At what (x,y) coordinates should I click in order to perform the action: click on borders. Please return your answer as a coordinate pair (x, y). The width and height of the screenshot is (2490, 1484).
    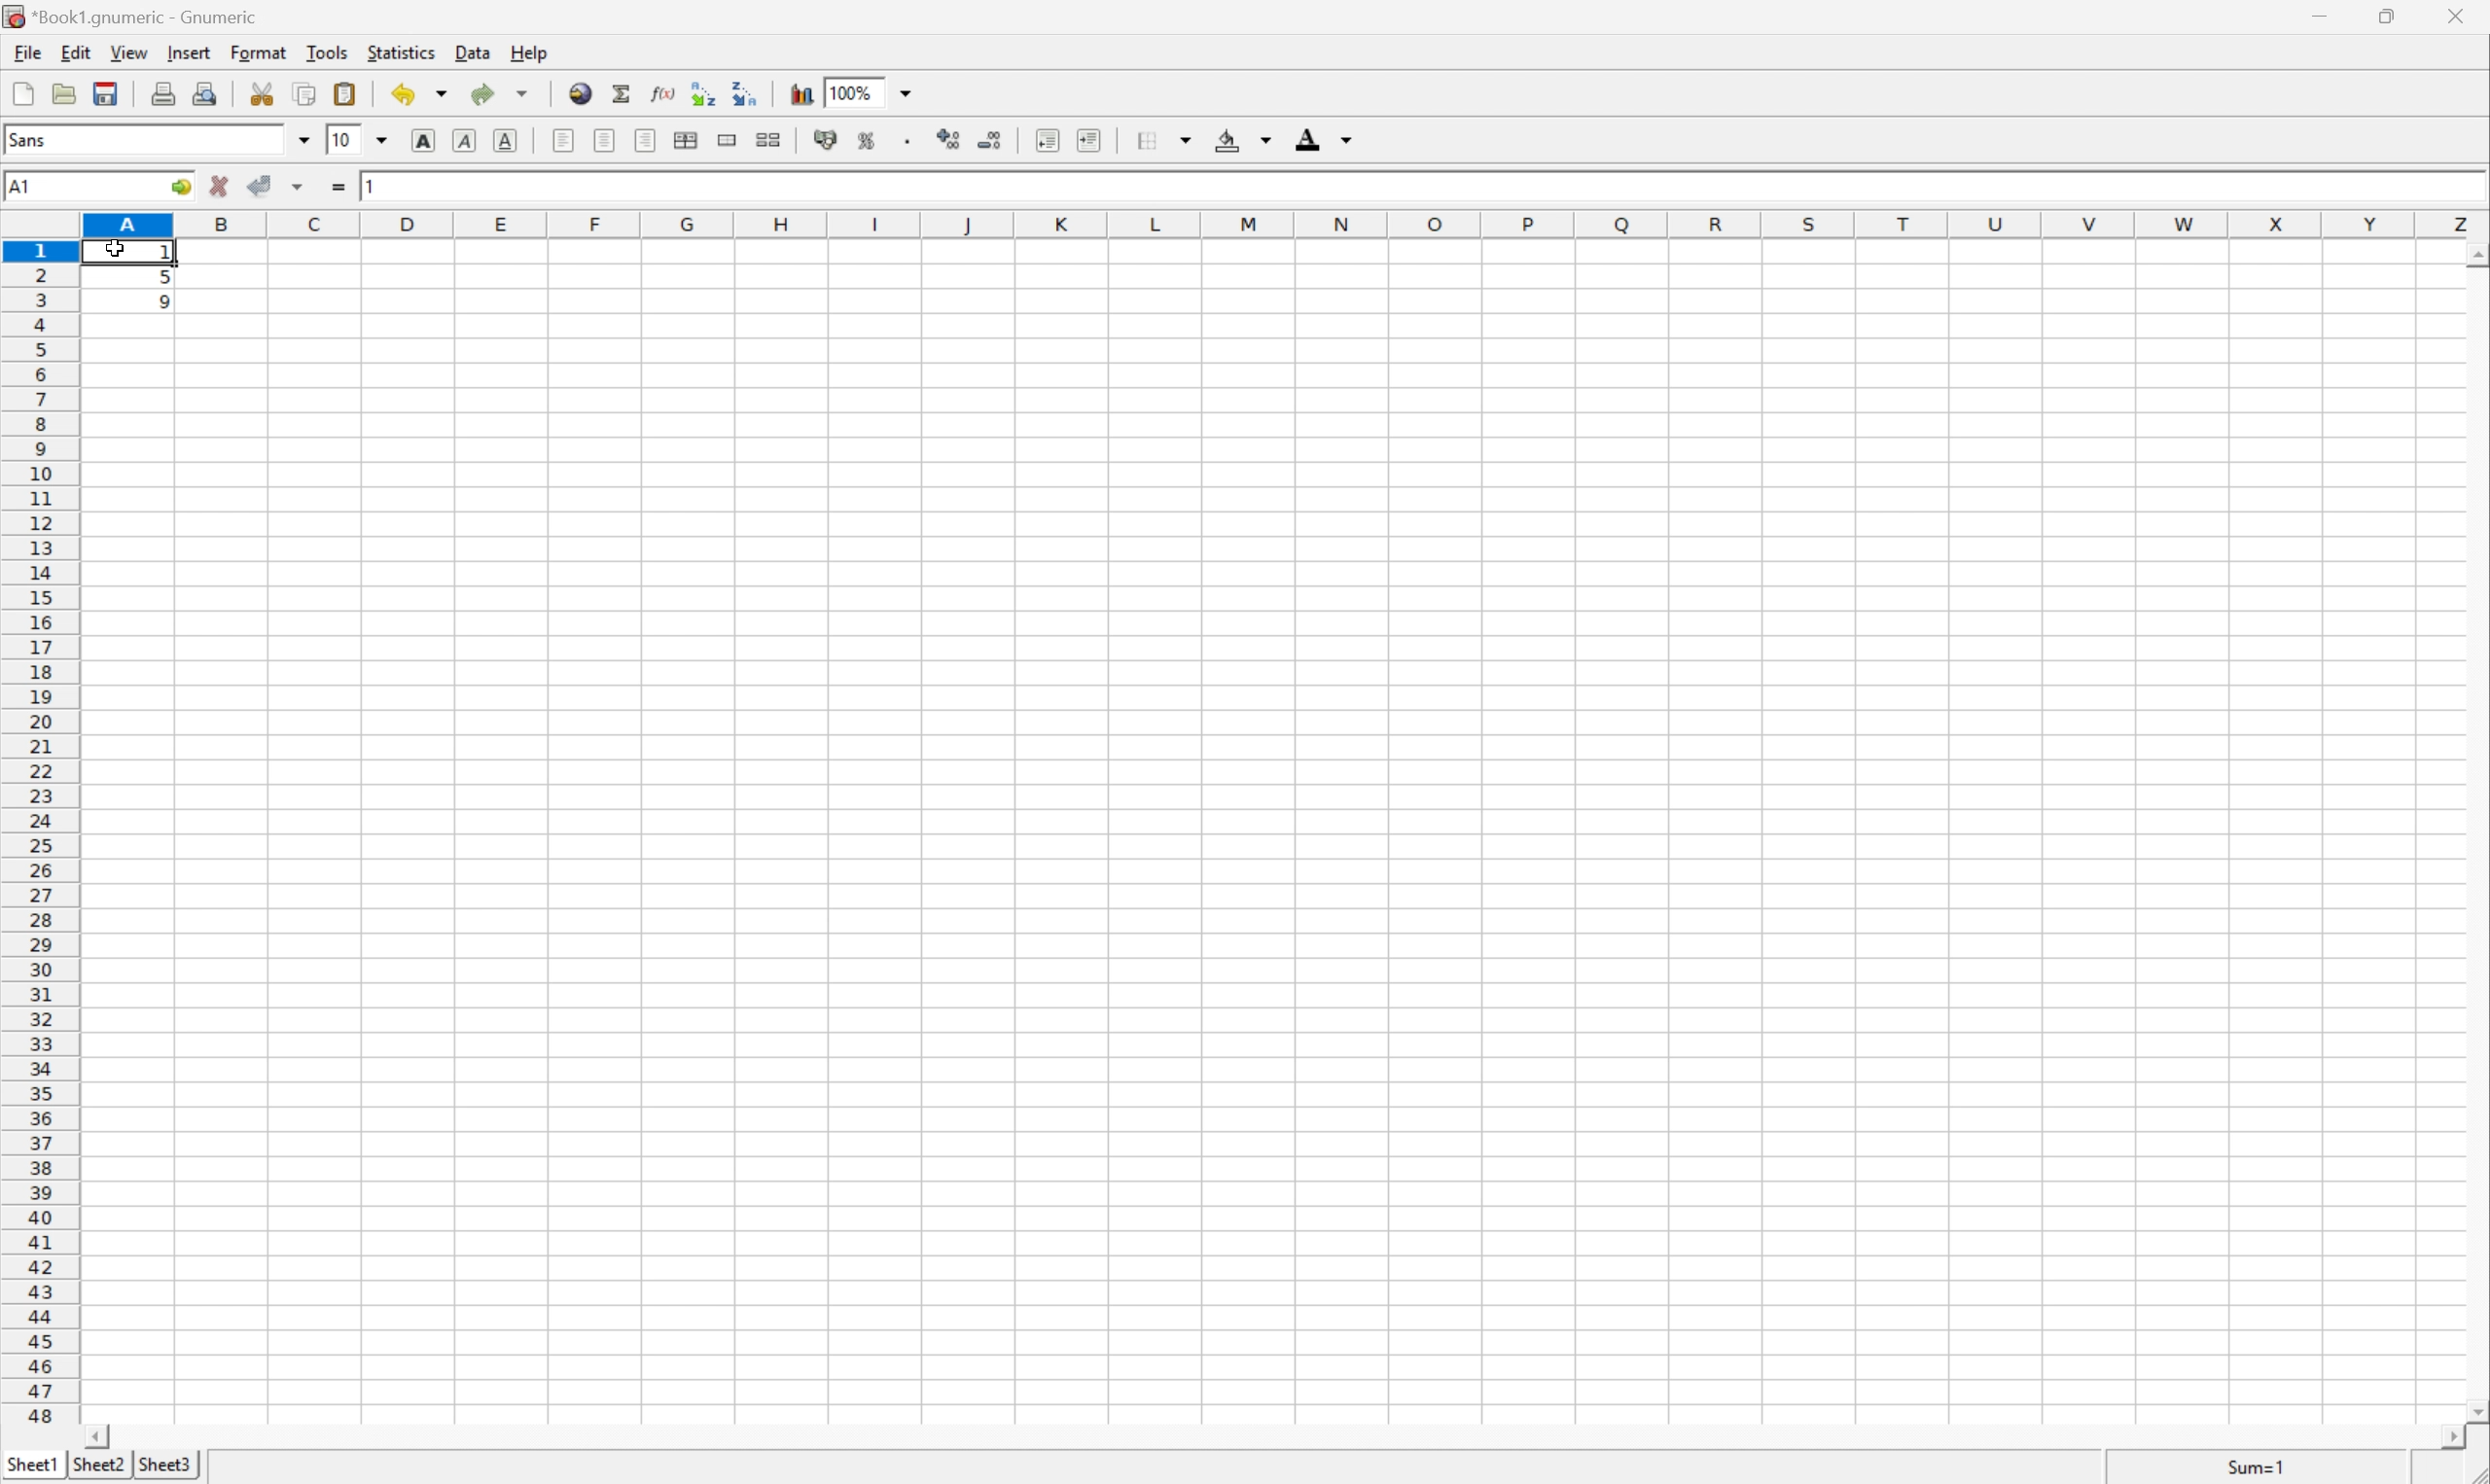
    Looking at the image, I should click on (1161, 140).